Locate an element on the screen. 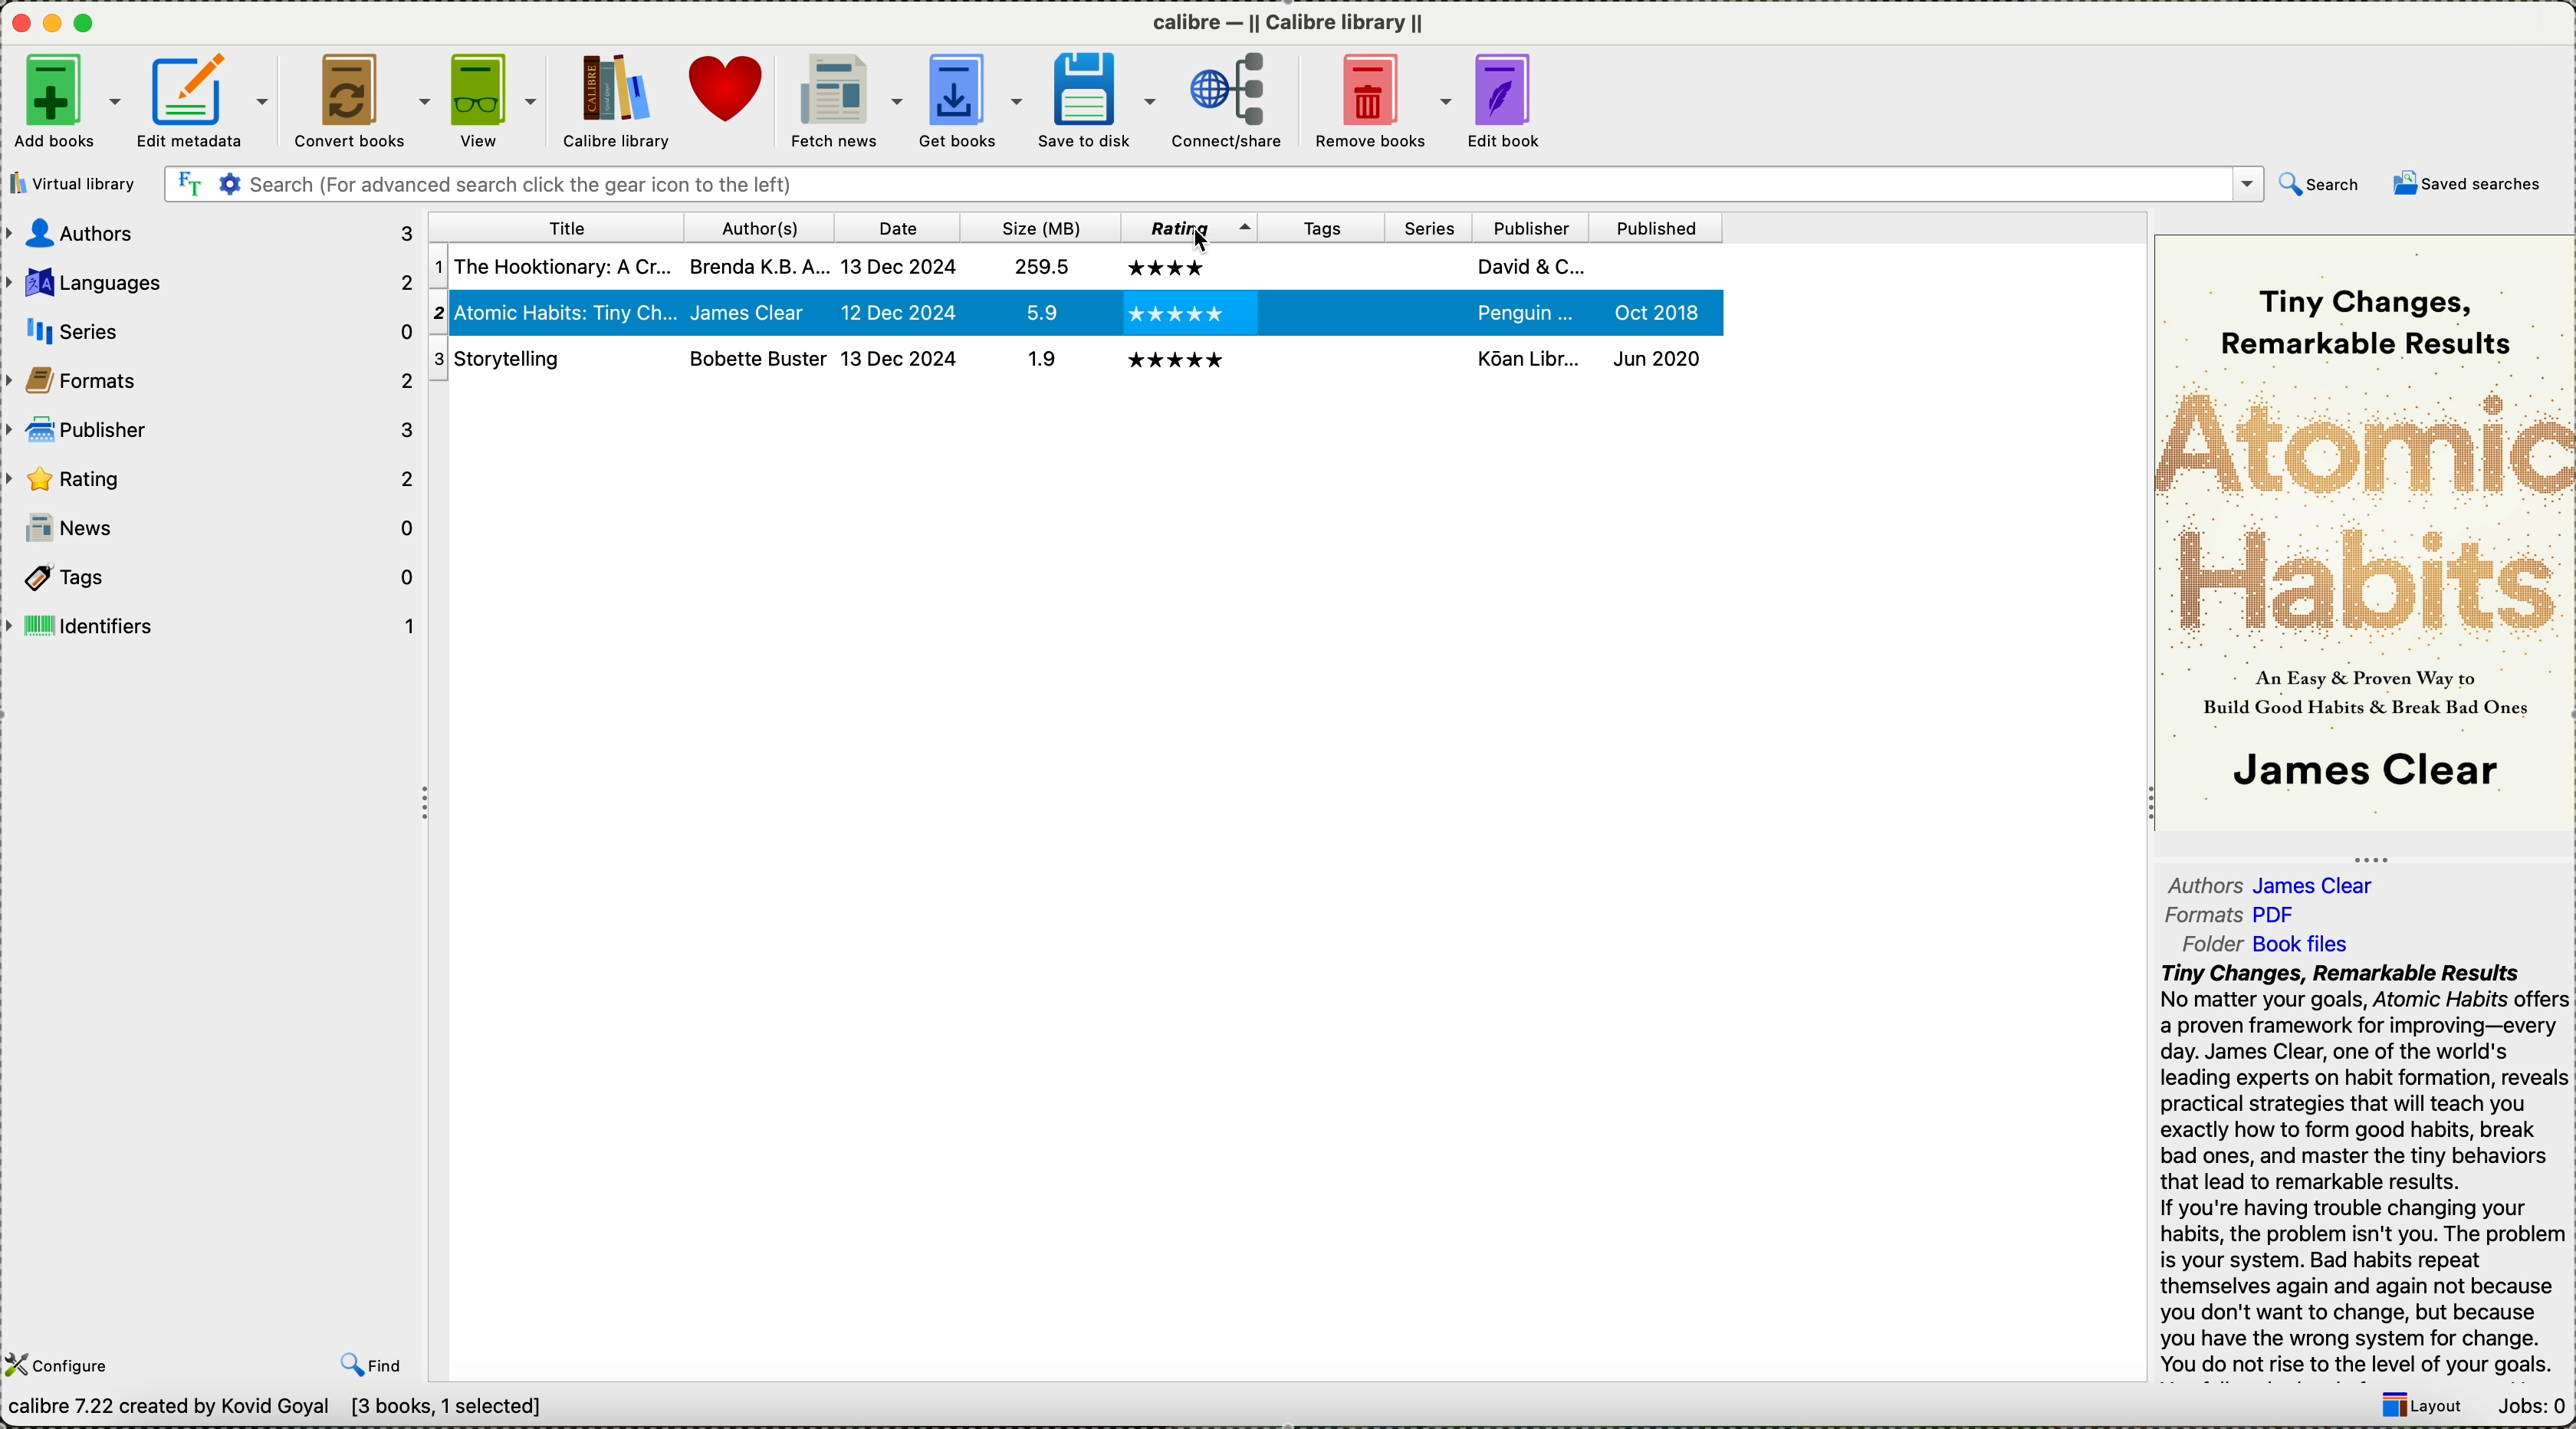 The image size is (2576, 1429). saved searches is located at coordinates (2474, 185).